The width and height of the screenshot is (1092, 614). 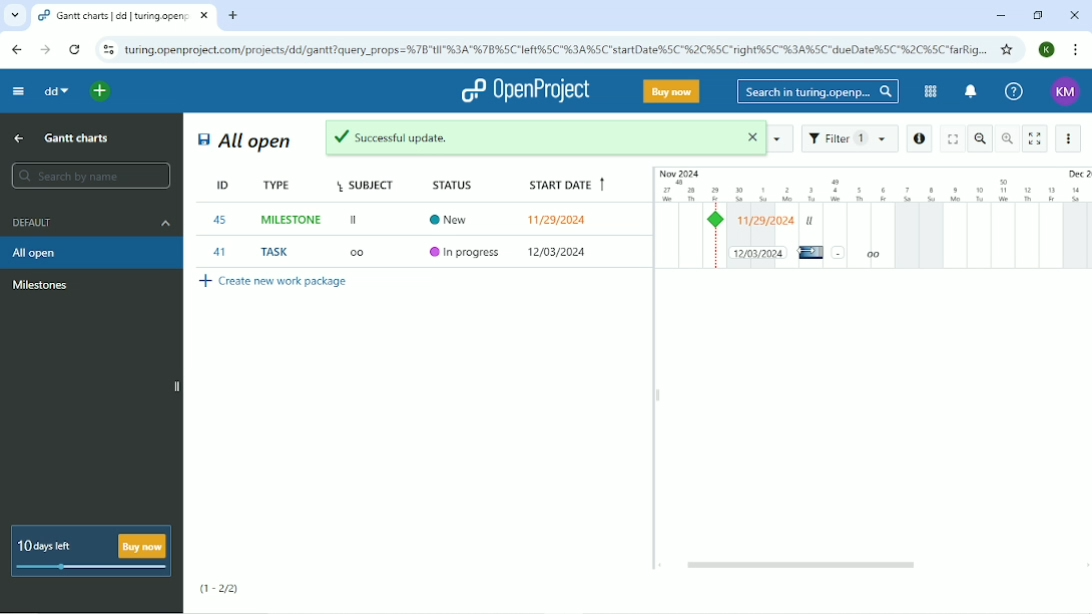 What do you see at coordinates (212, 185) in the screenshot?
I see `ID` at bounding box center [212, 185].